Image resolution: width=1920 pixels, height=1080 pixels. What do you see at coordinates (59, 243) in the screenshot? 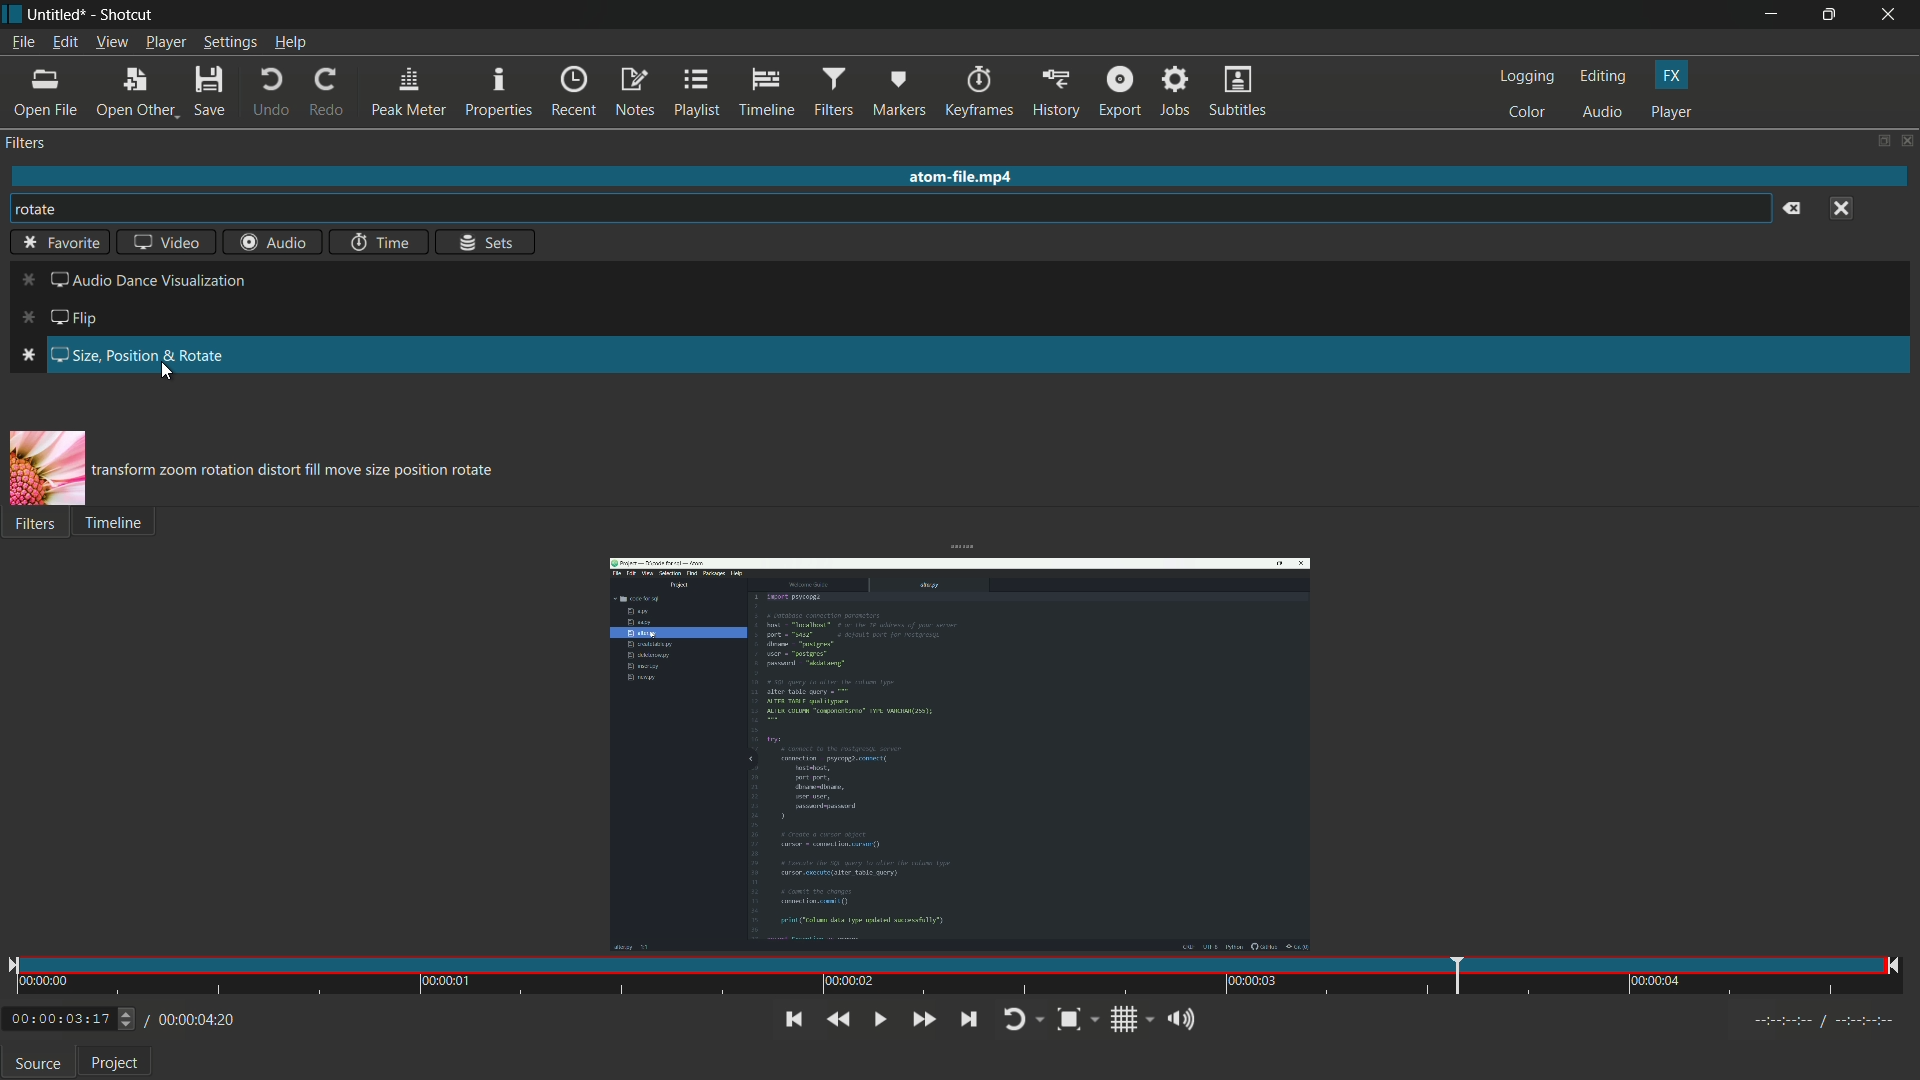
I see `favorite` at bounding box center [59, 243].